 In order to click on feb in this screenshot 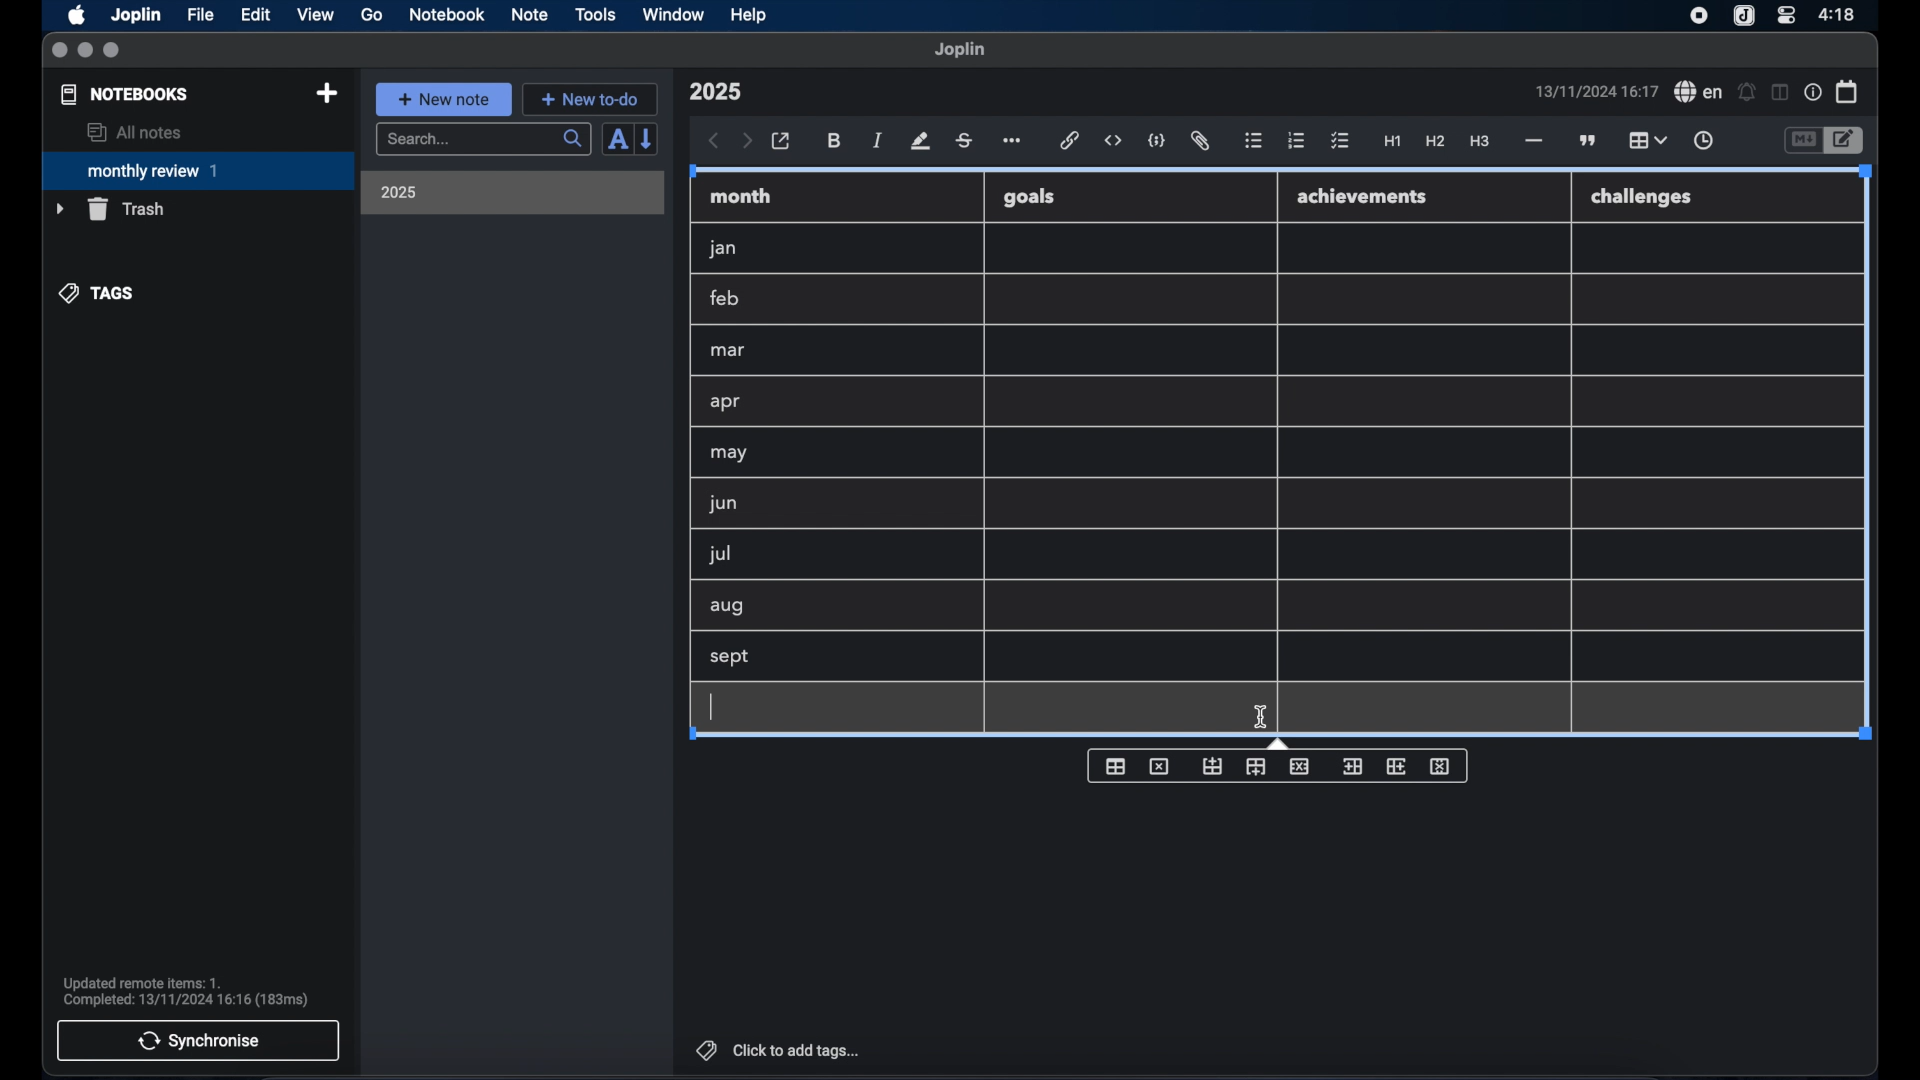, I will do `click(726, 298)`.